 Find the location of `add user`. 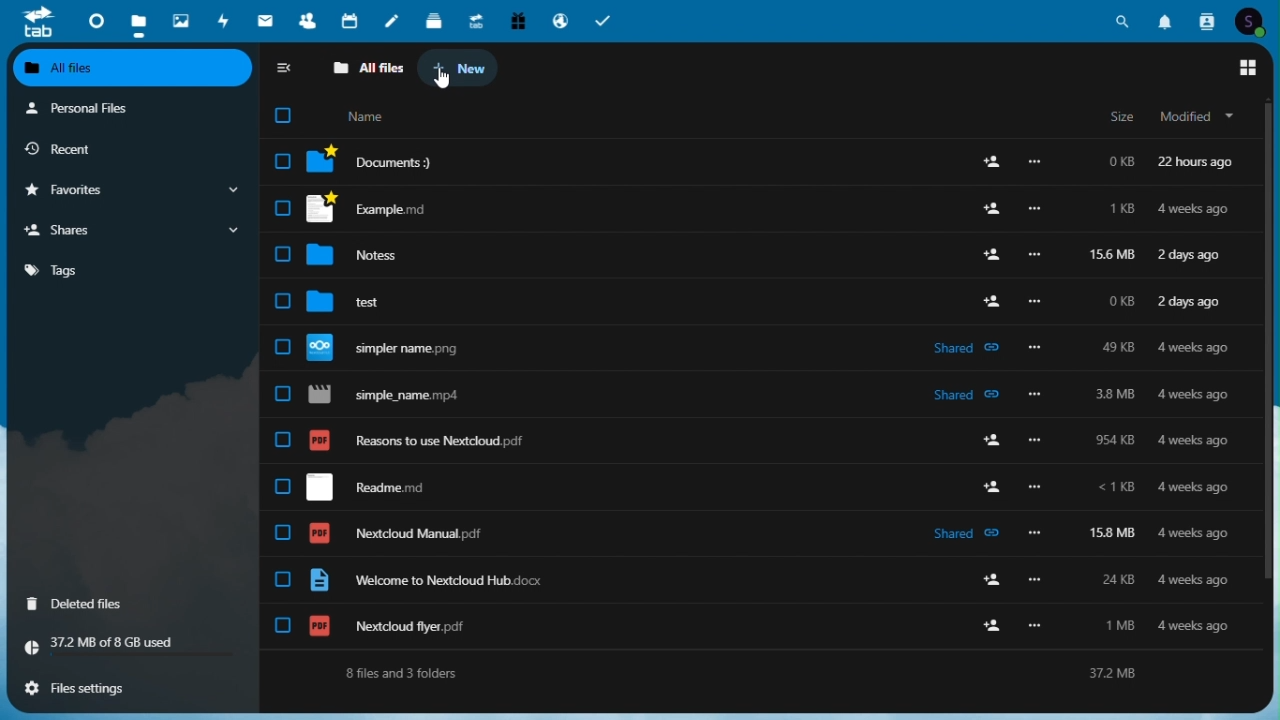

add user is located at coordinates (995, 625).